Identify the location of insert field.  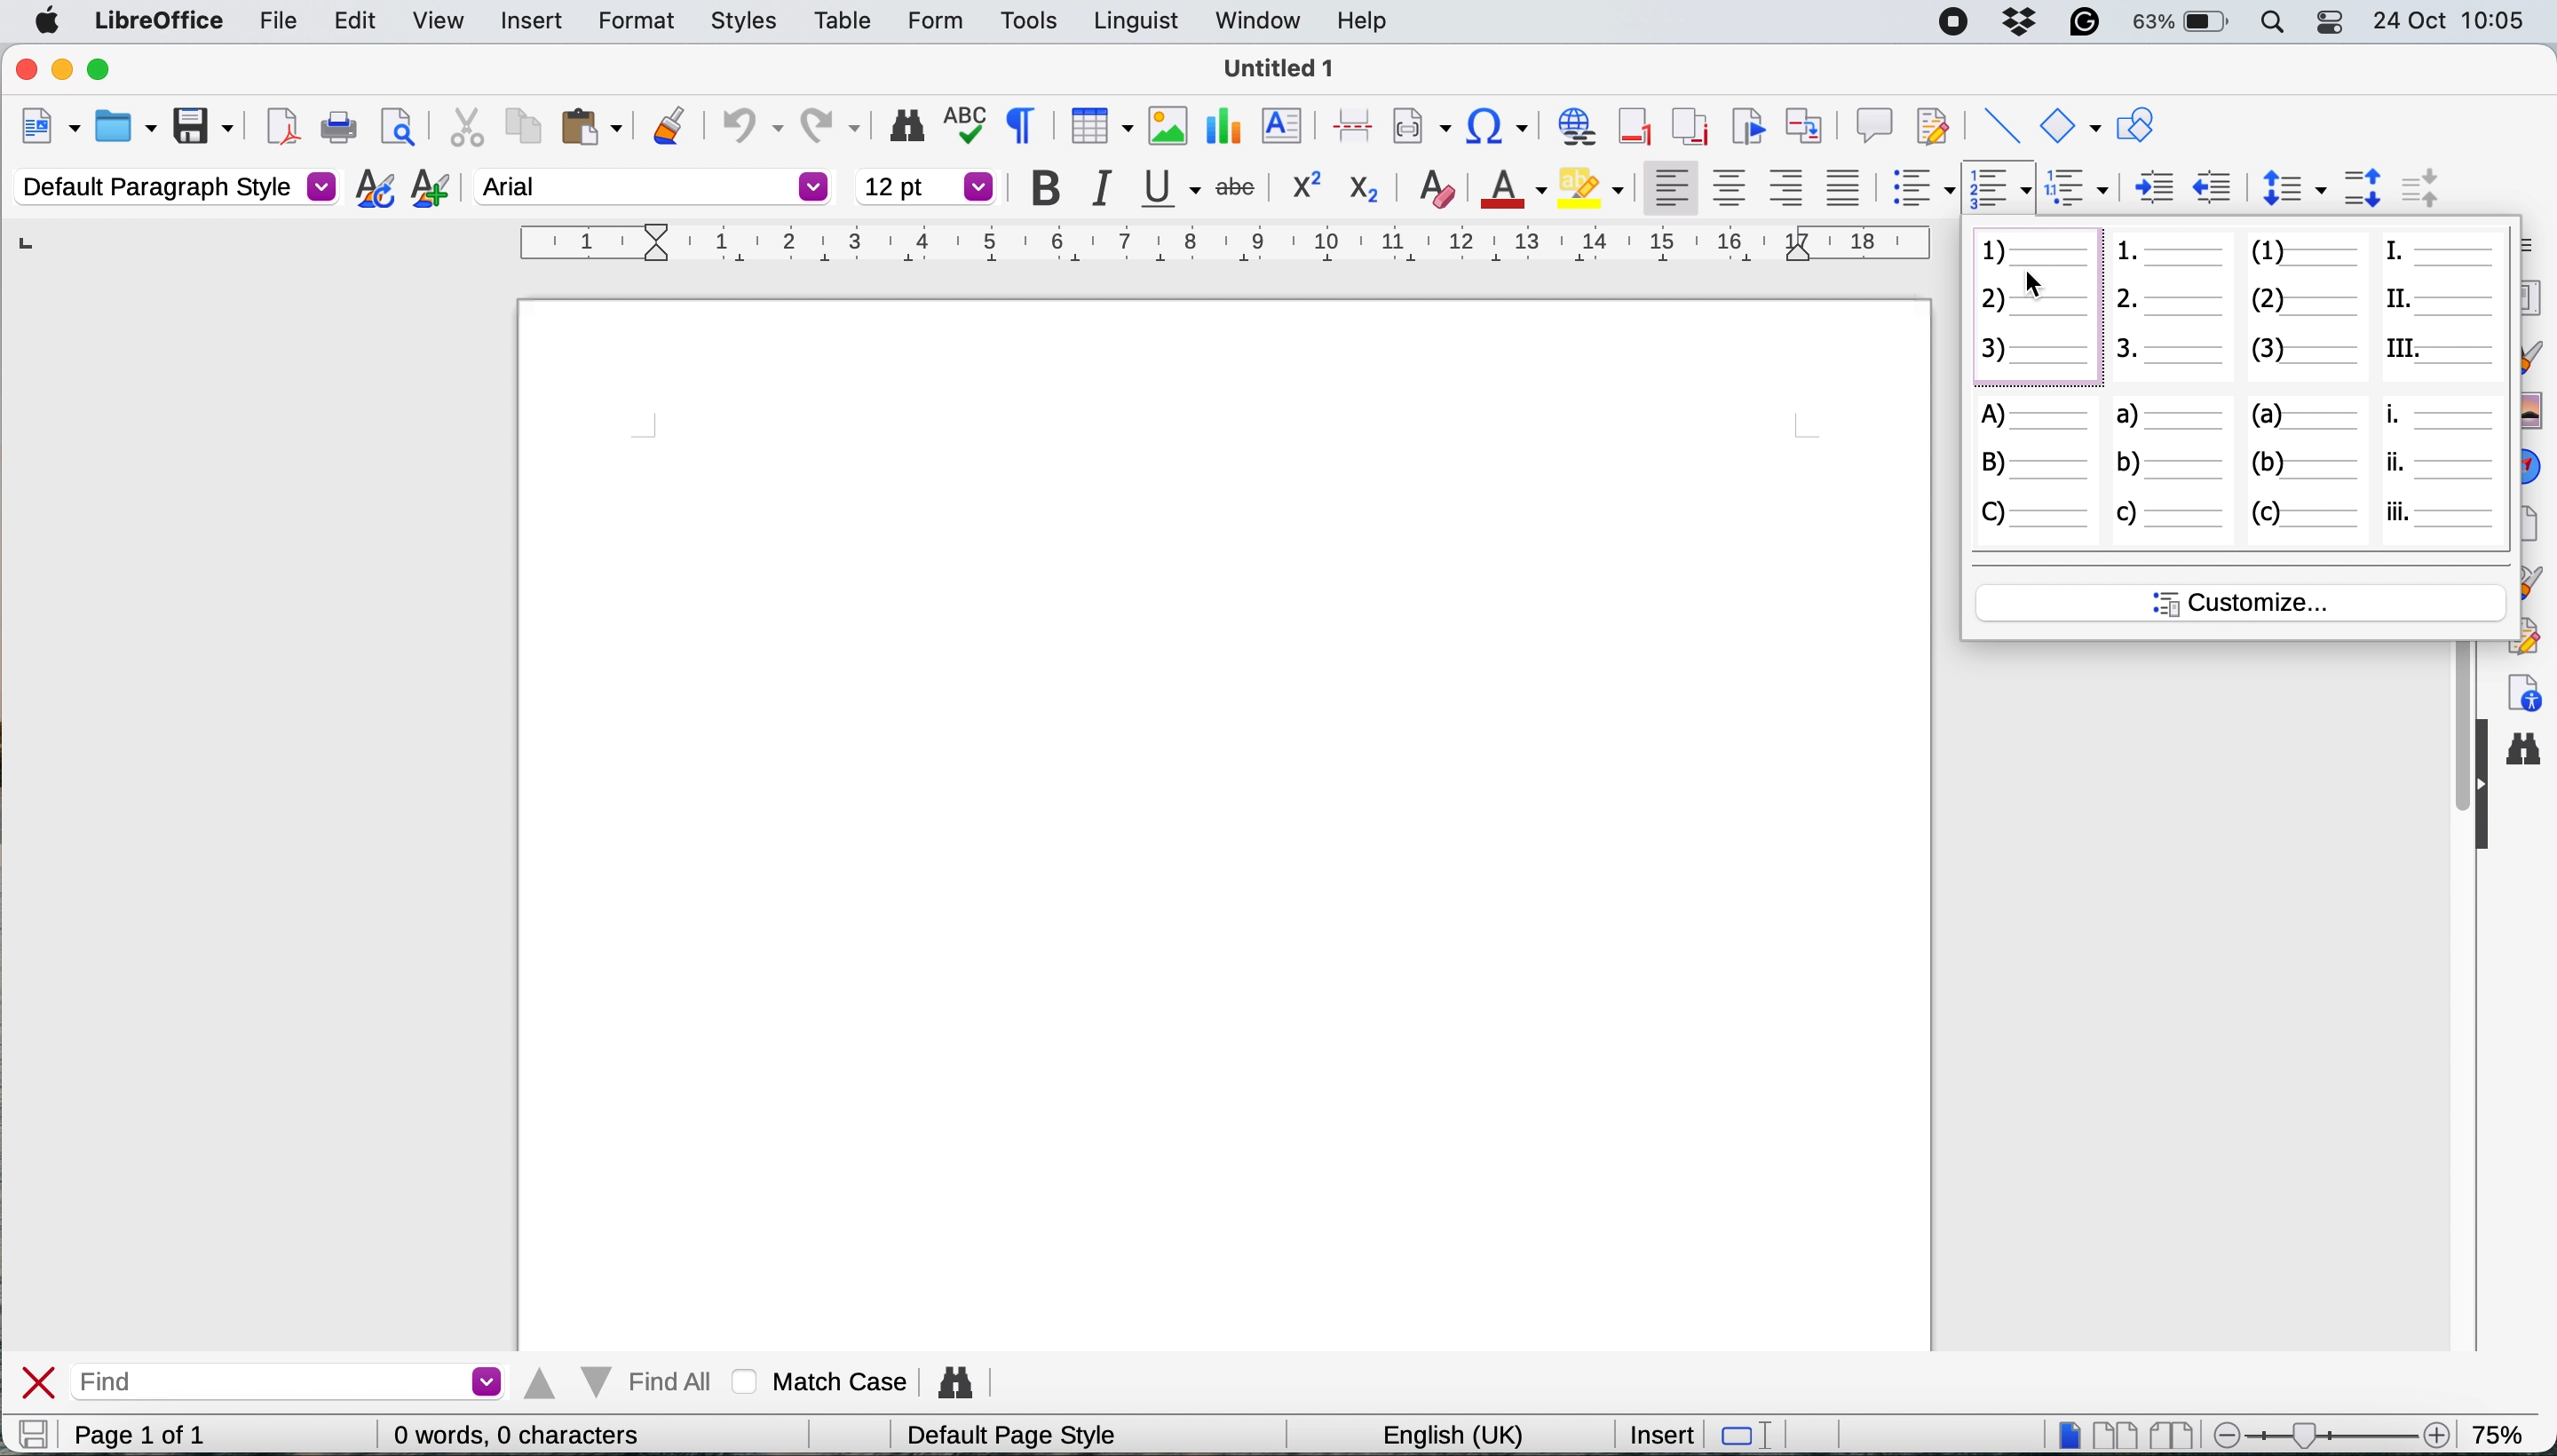
(1420, 128).